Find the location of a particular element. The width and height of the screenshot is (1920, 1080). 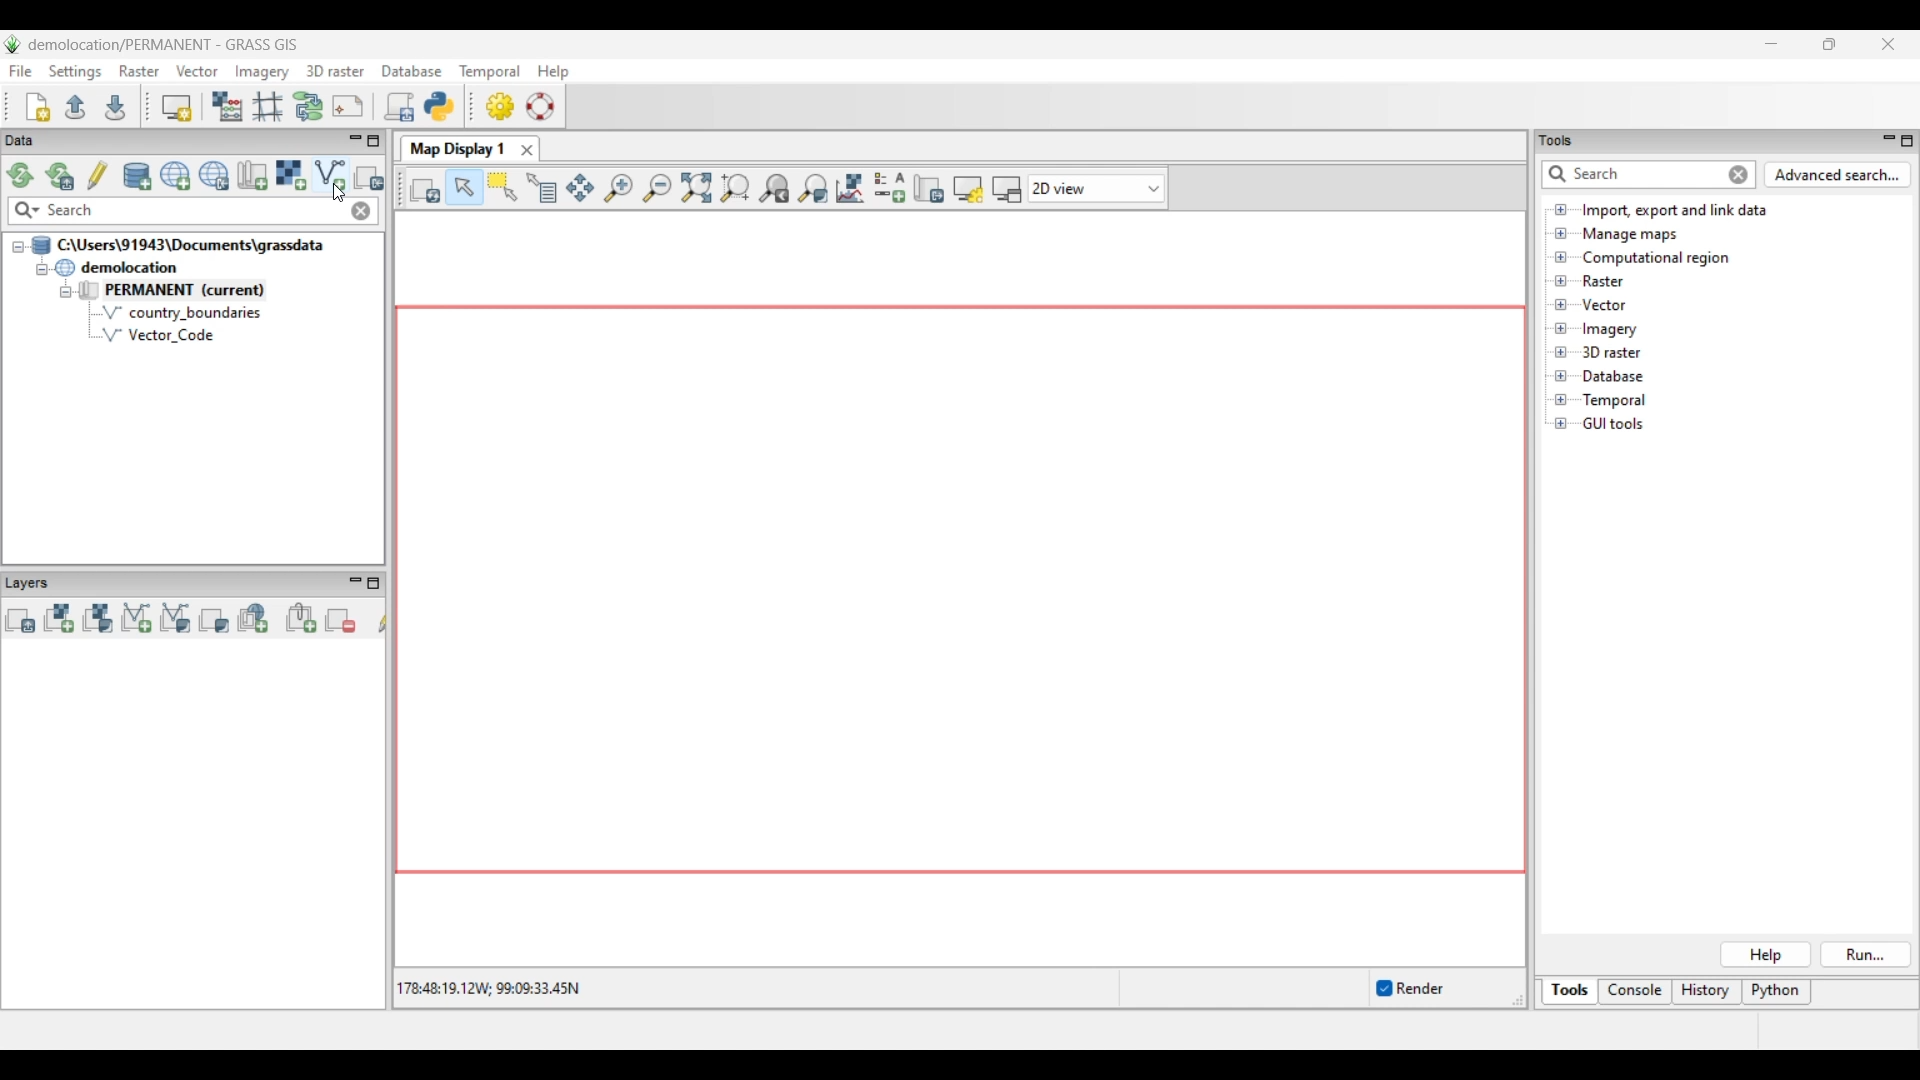

Search specific maps is located at coordinates (25, 211).